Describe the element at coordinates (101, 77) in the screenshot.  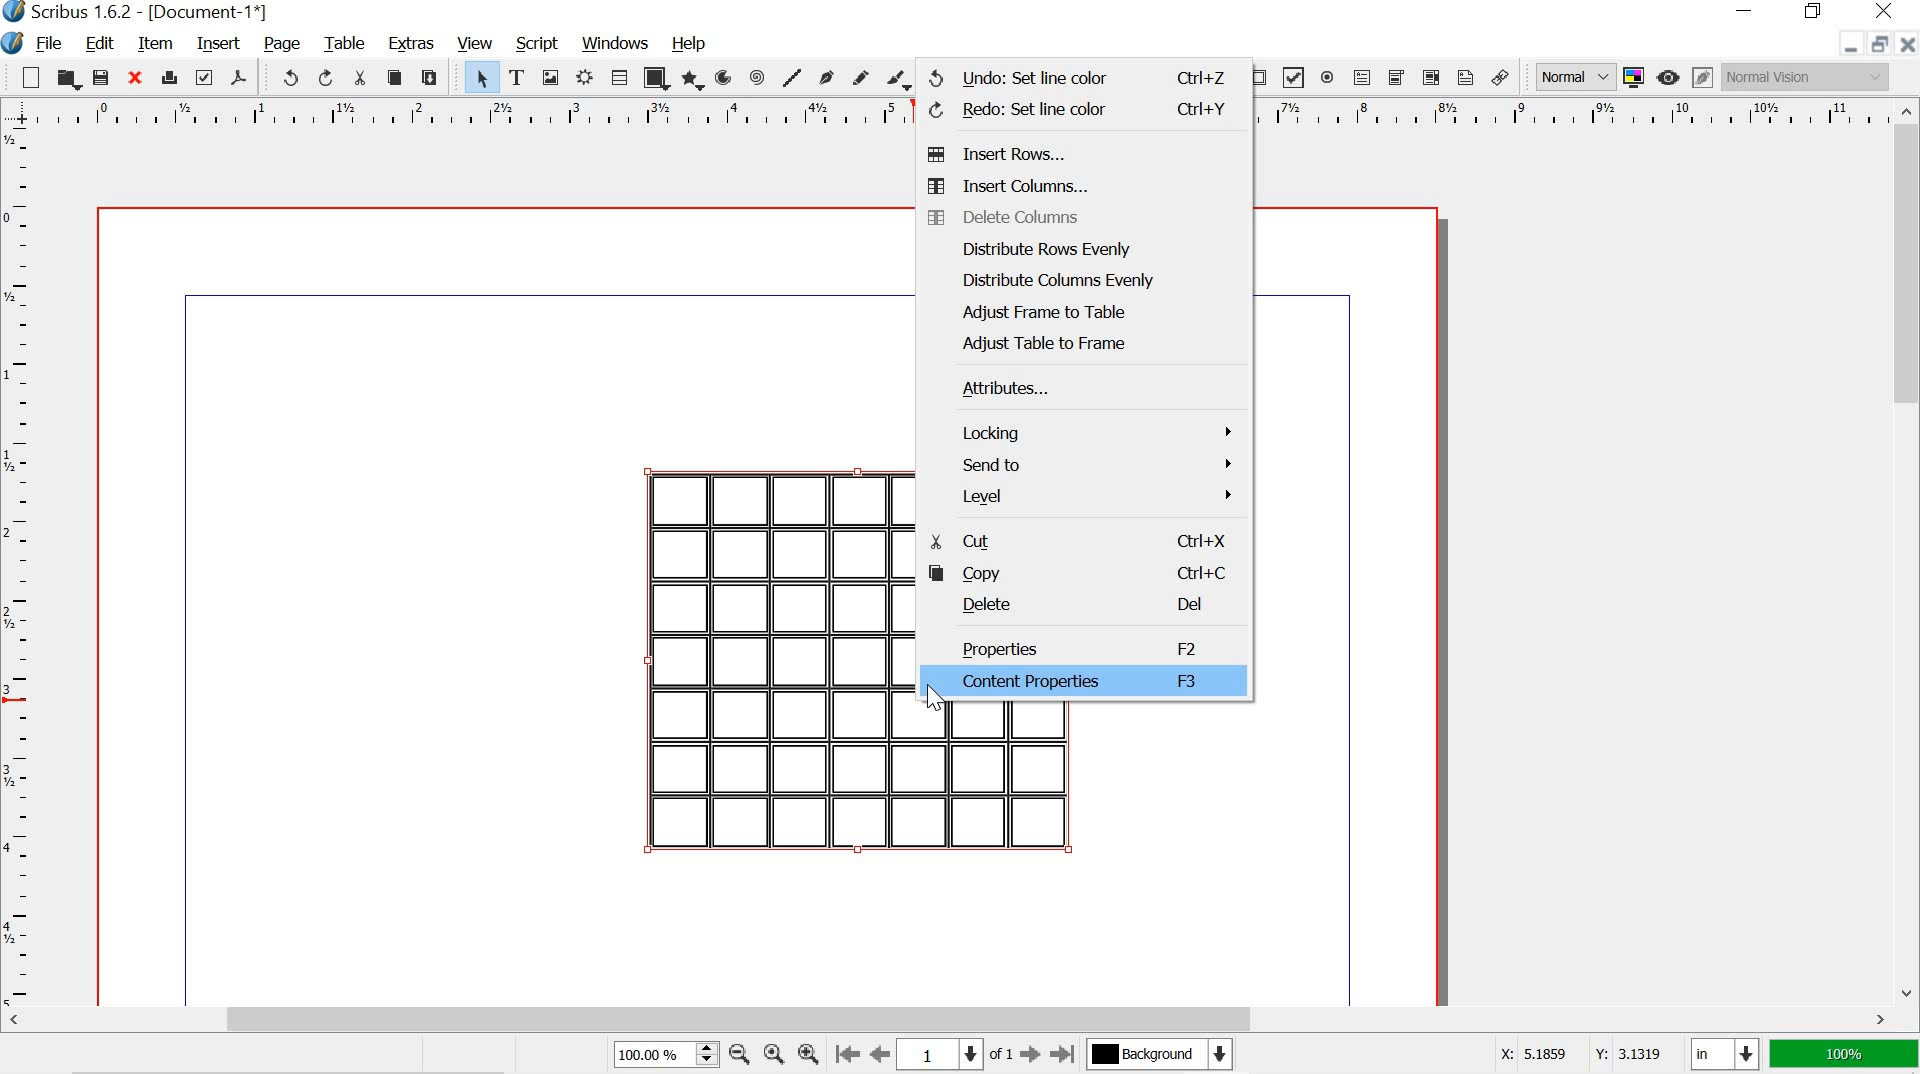
I see `save` at that location.